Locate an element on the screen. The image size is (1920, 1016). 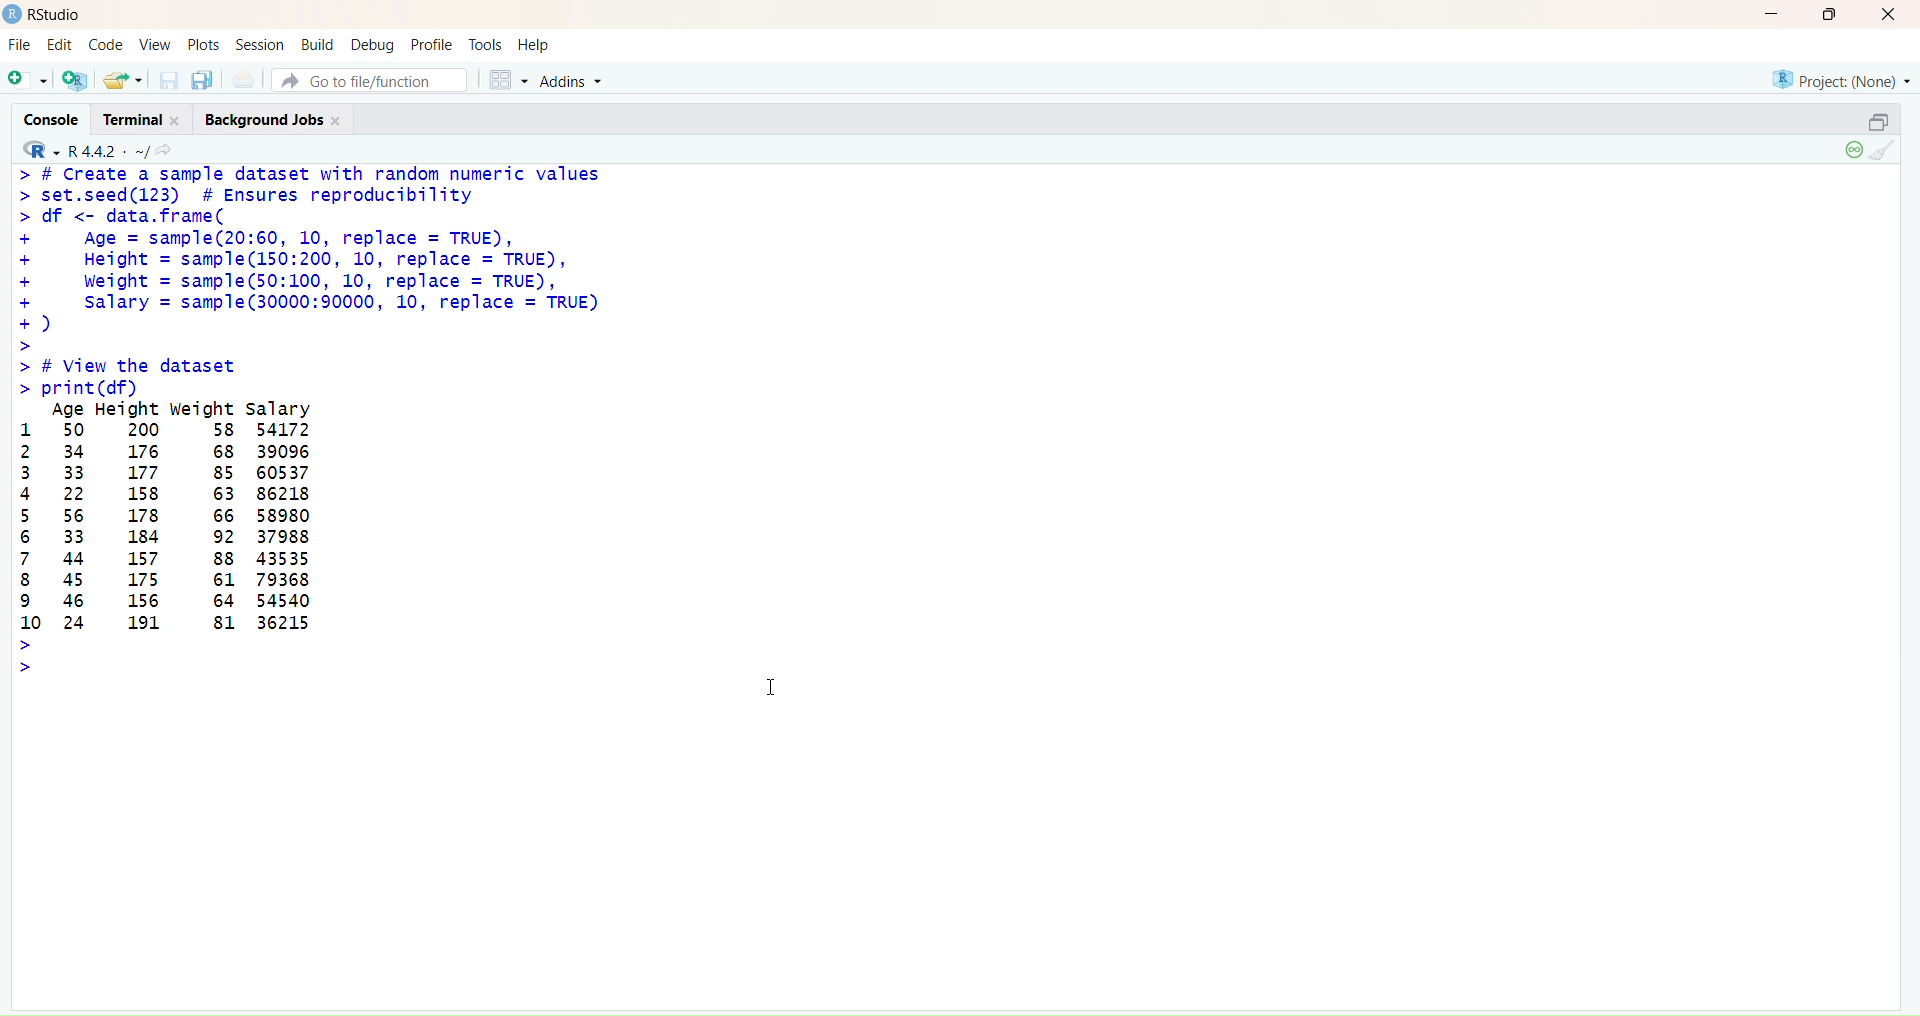
RStudio is located at coordinates (46, 15).